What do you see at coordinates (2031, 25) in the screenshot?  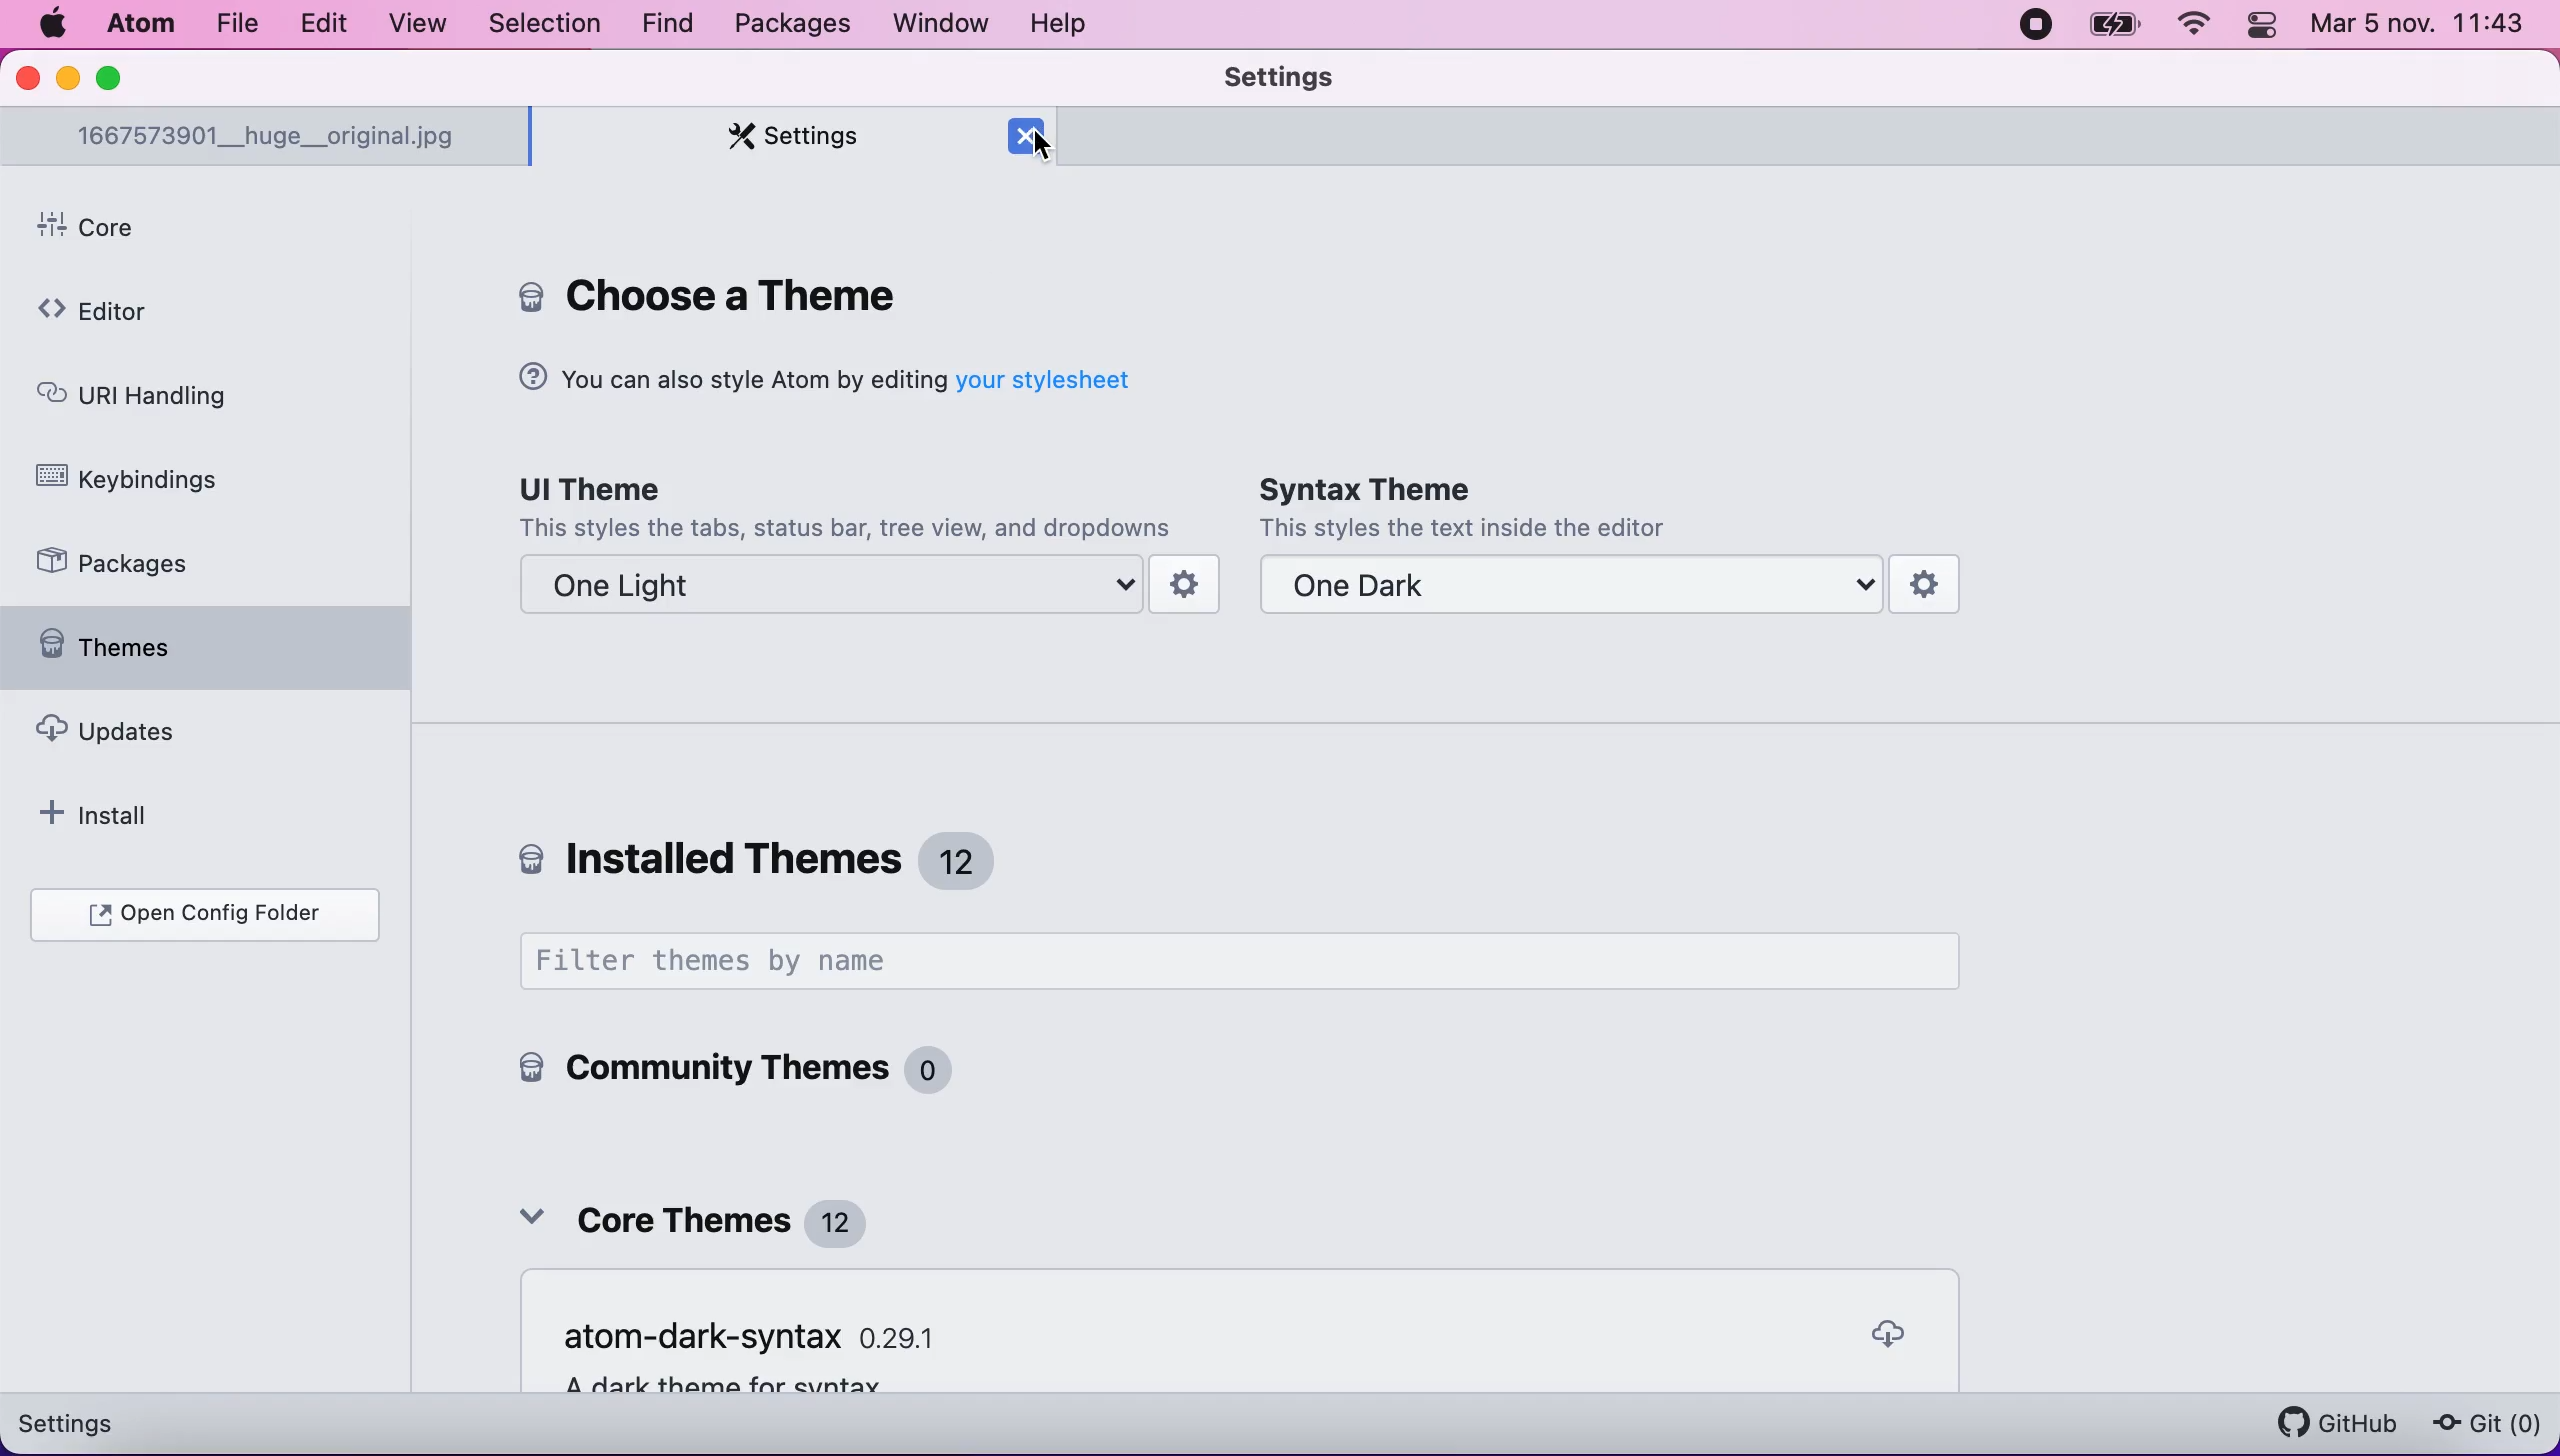 I see `recording stopped` at bounding box center [2031, 25].